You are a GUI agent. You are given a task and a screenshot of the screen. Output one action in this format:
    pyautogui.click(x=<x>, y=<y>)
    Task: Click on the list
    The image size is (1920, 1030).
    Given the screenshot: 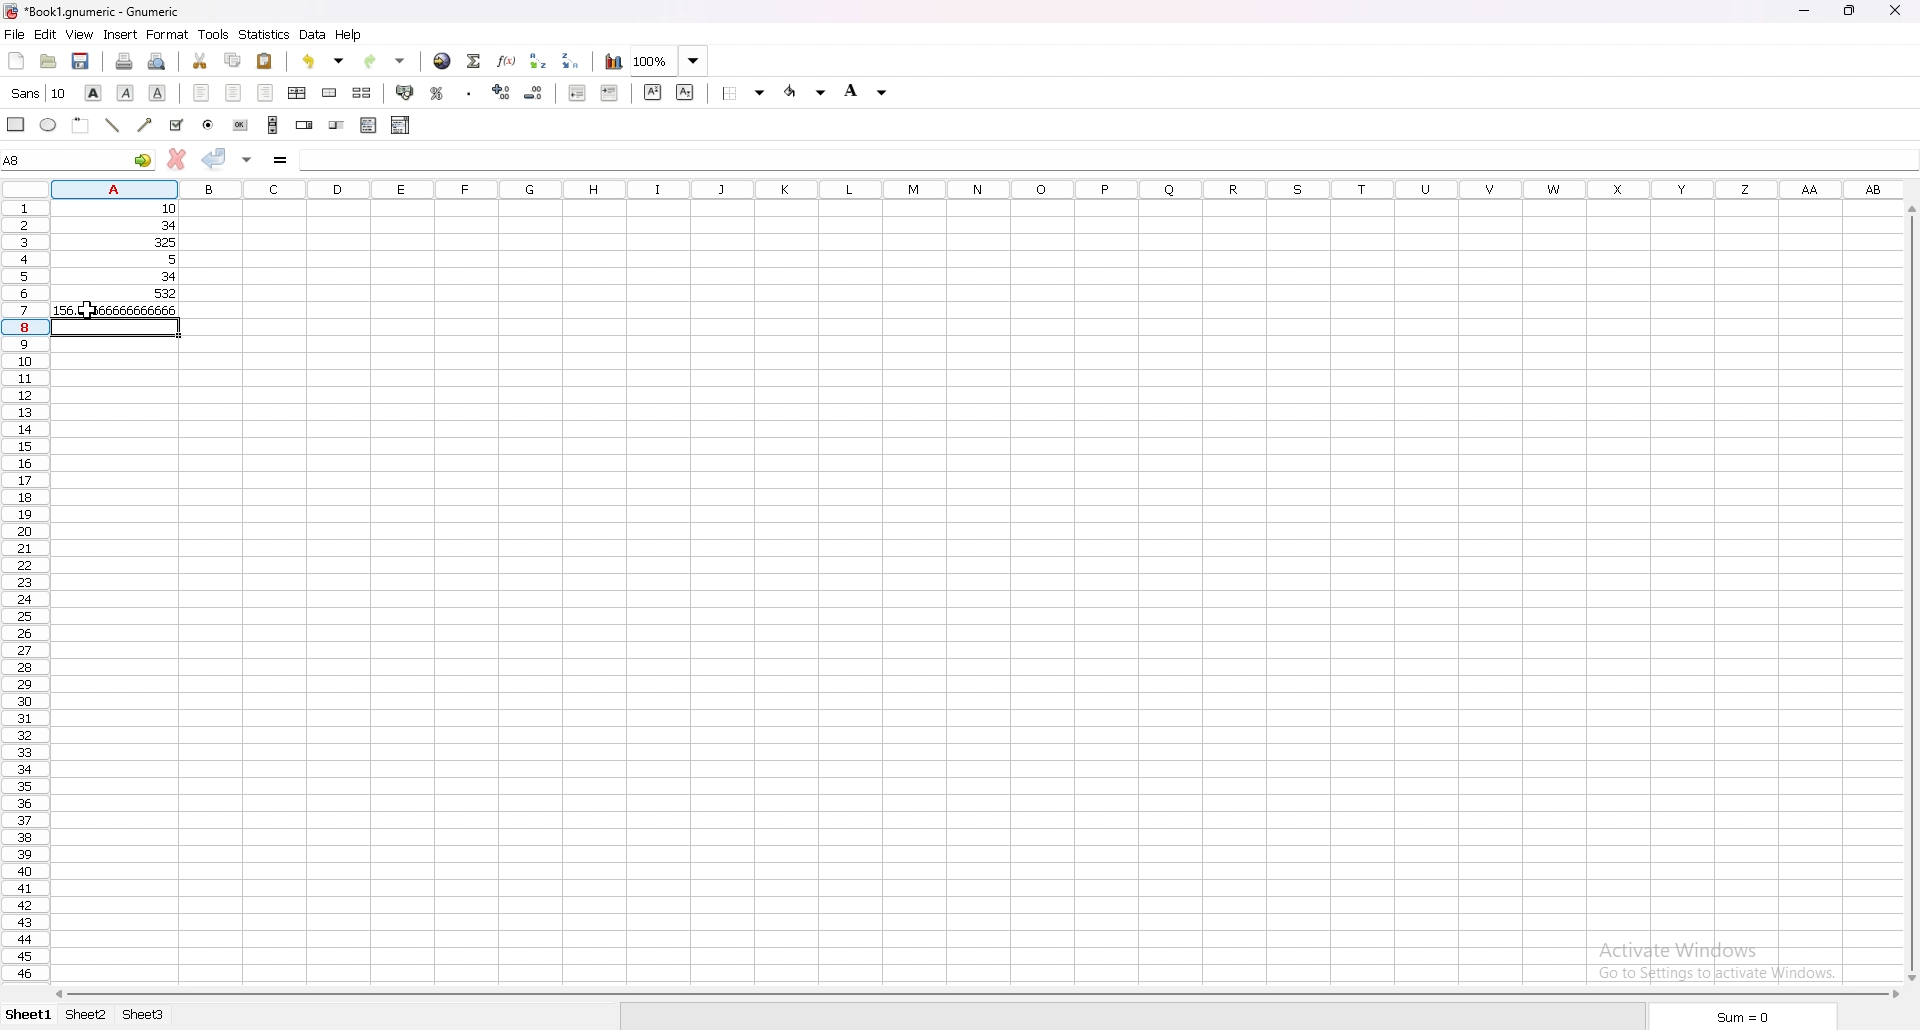 What is the action you would take?
    pyautogui.click(x=370, y=124)
    